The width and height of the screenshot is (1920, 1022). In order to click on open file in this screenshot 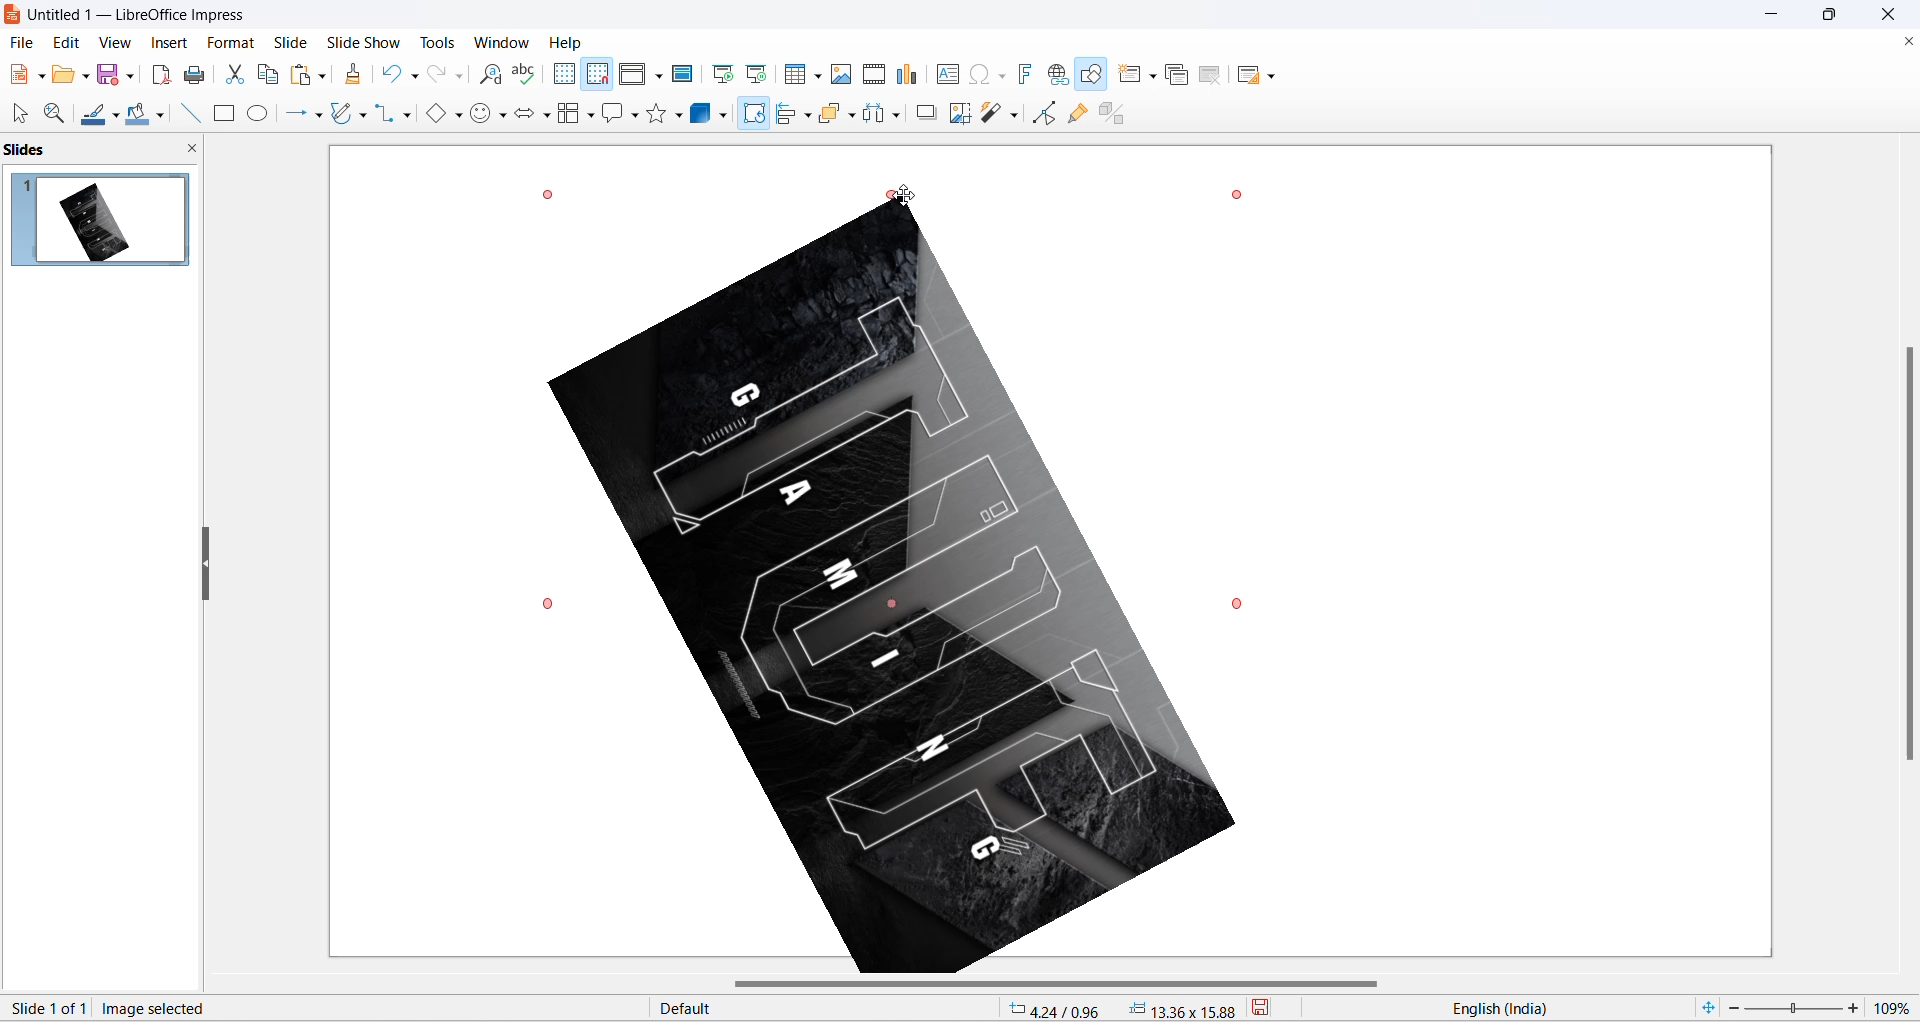, I will do `click(63, 78)`.